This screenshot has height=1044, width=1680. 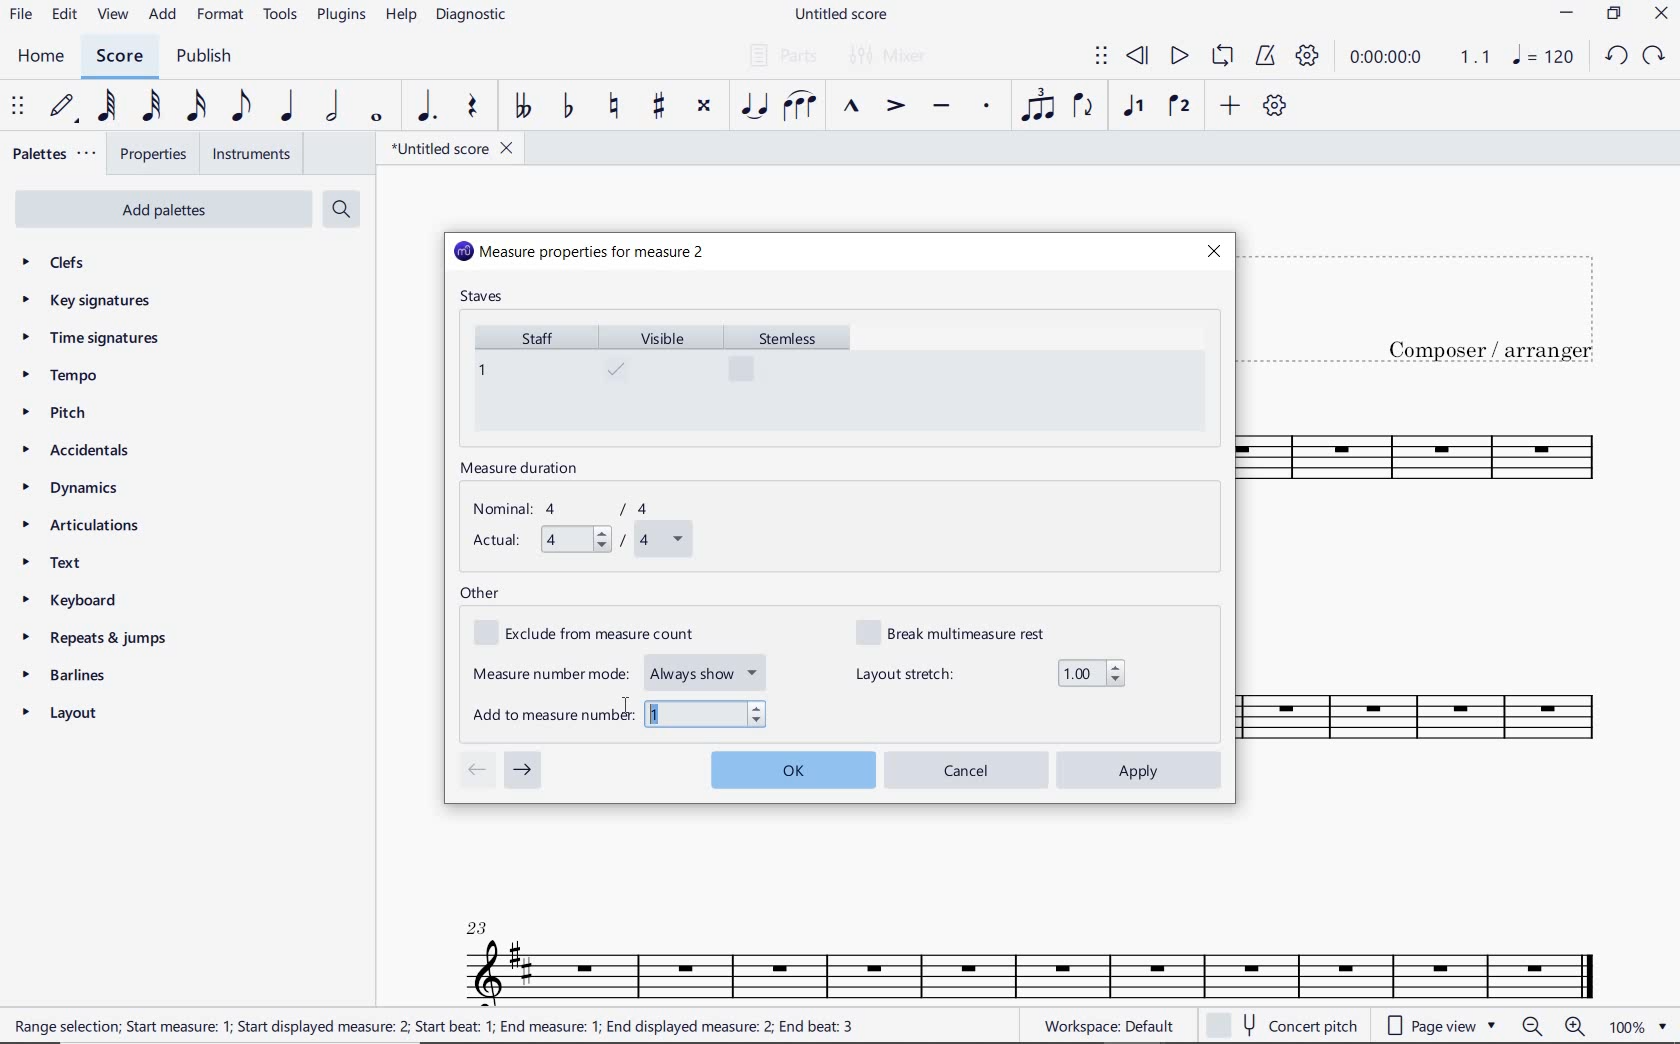 I want to click on RESTORE DOWN, so click(x=1614, y=16).